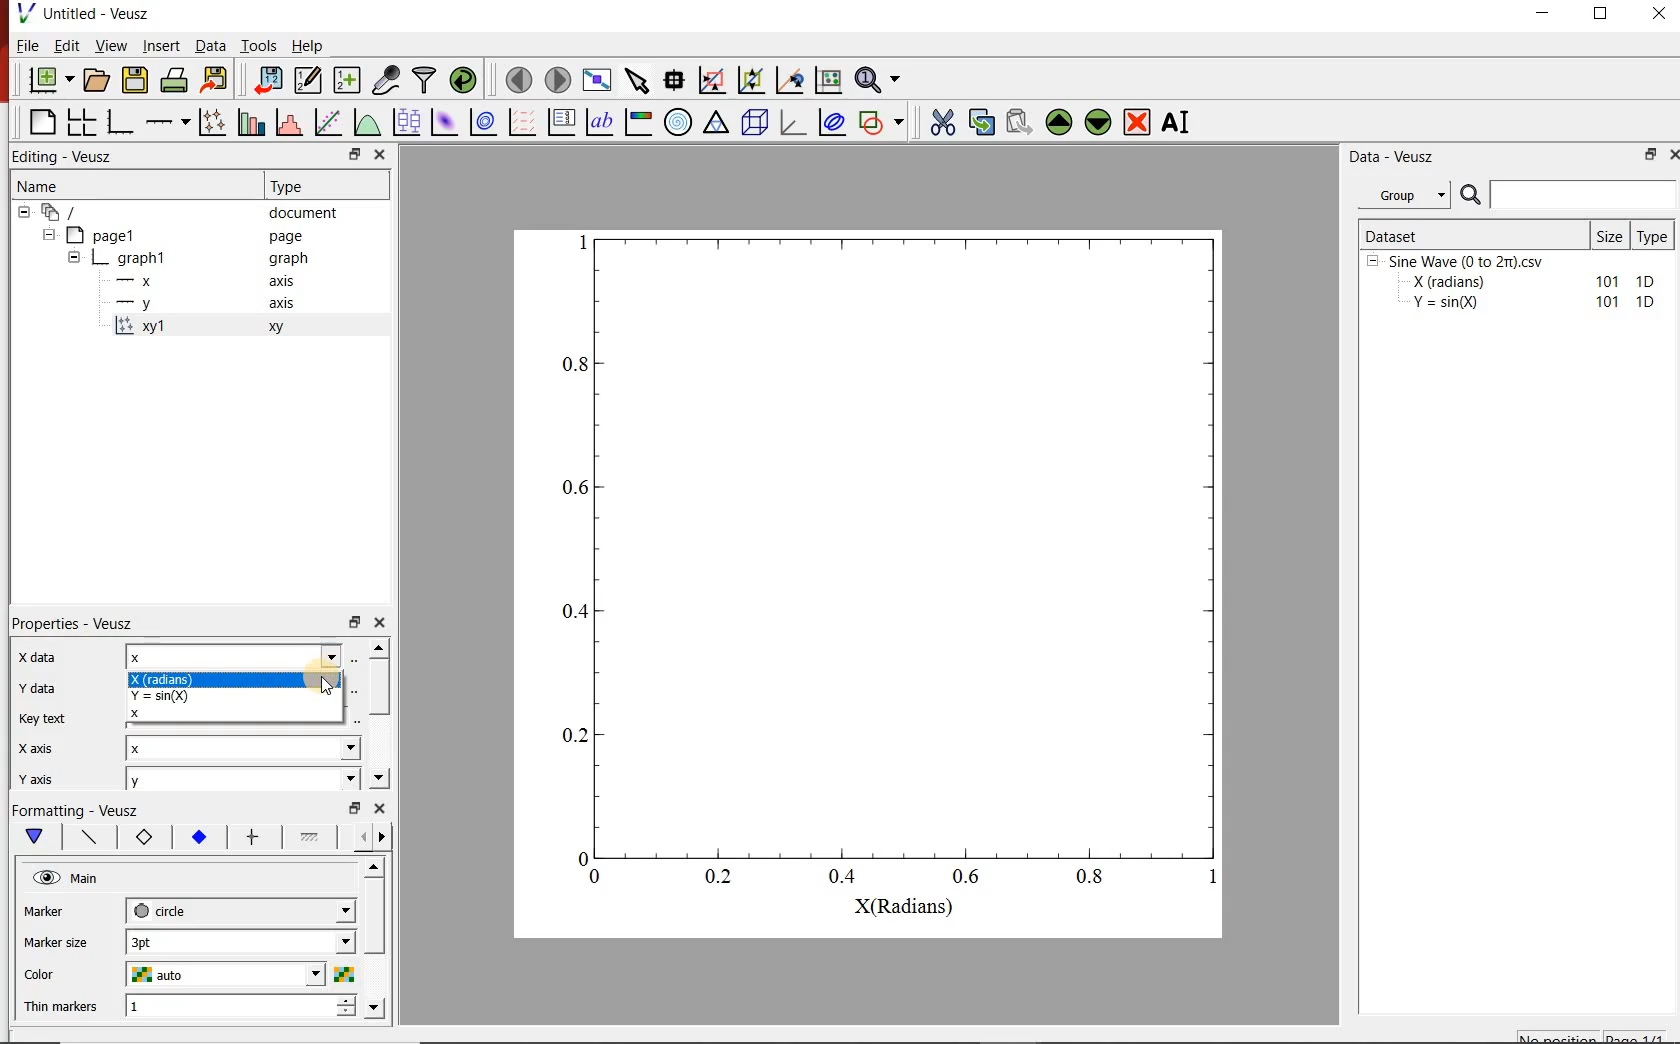 The width and height of the screenshot is (1680, 1044). What do you see at coordinates (744, 979) in the screenshot?
I see `Outer ticks` at bounding box center [744, 979].